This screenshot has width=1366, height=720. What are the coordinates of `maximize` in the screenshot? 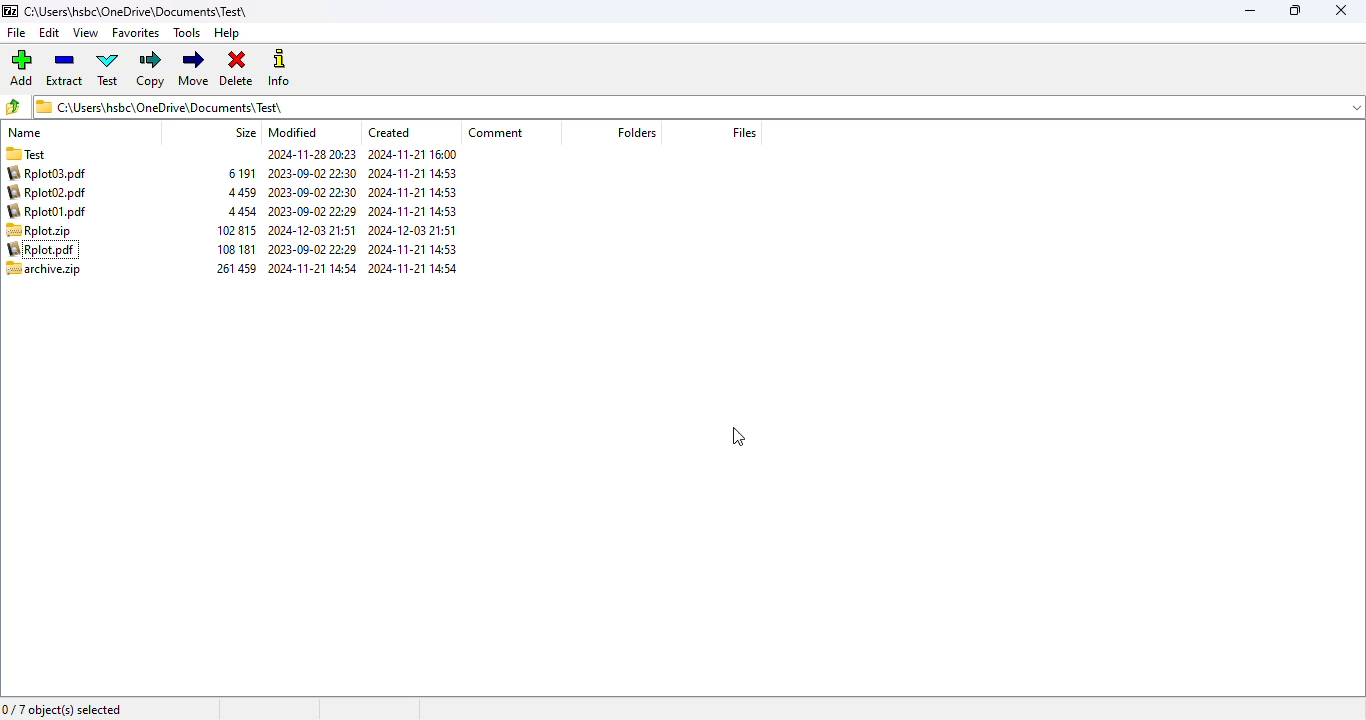 It's located at (1295, 9).